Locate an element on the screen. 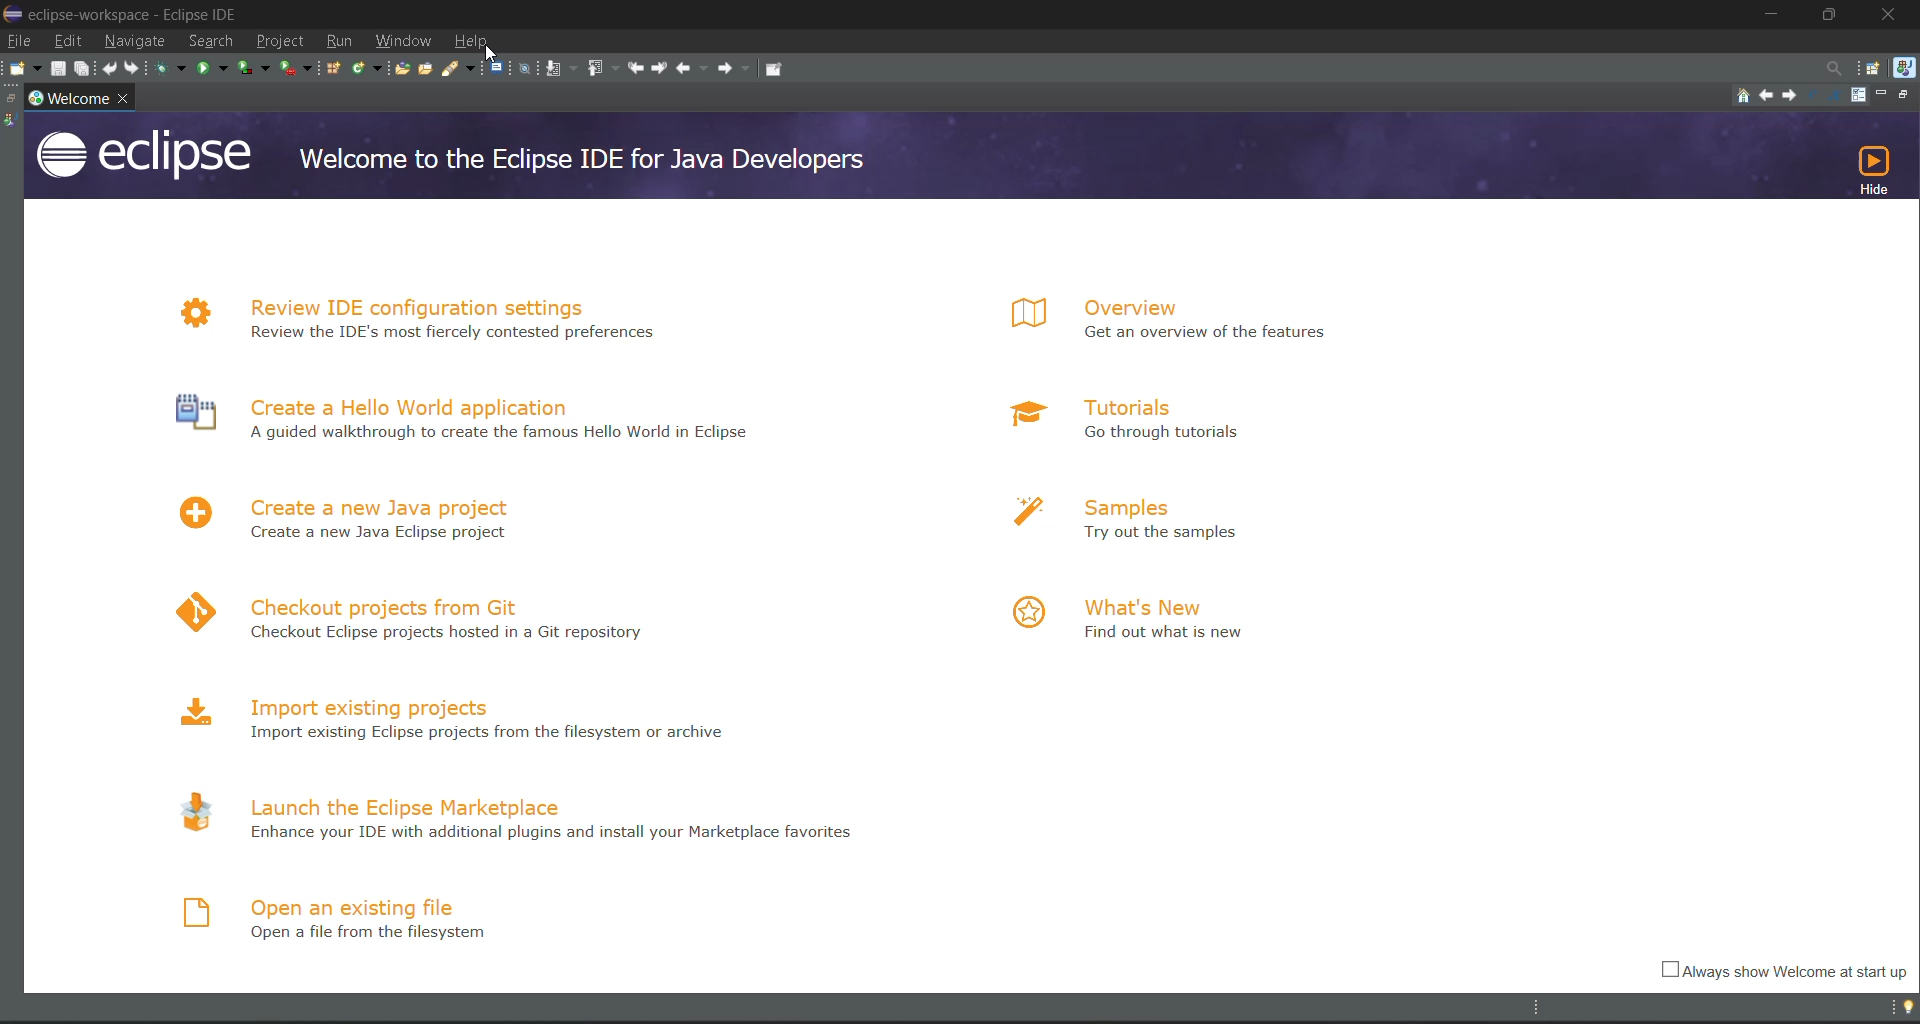  import existing projects is located at coordinates (460, 705).